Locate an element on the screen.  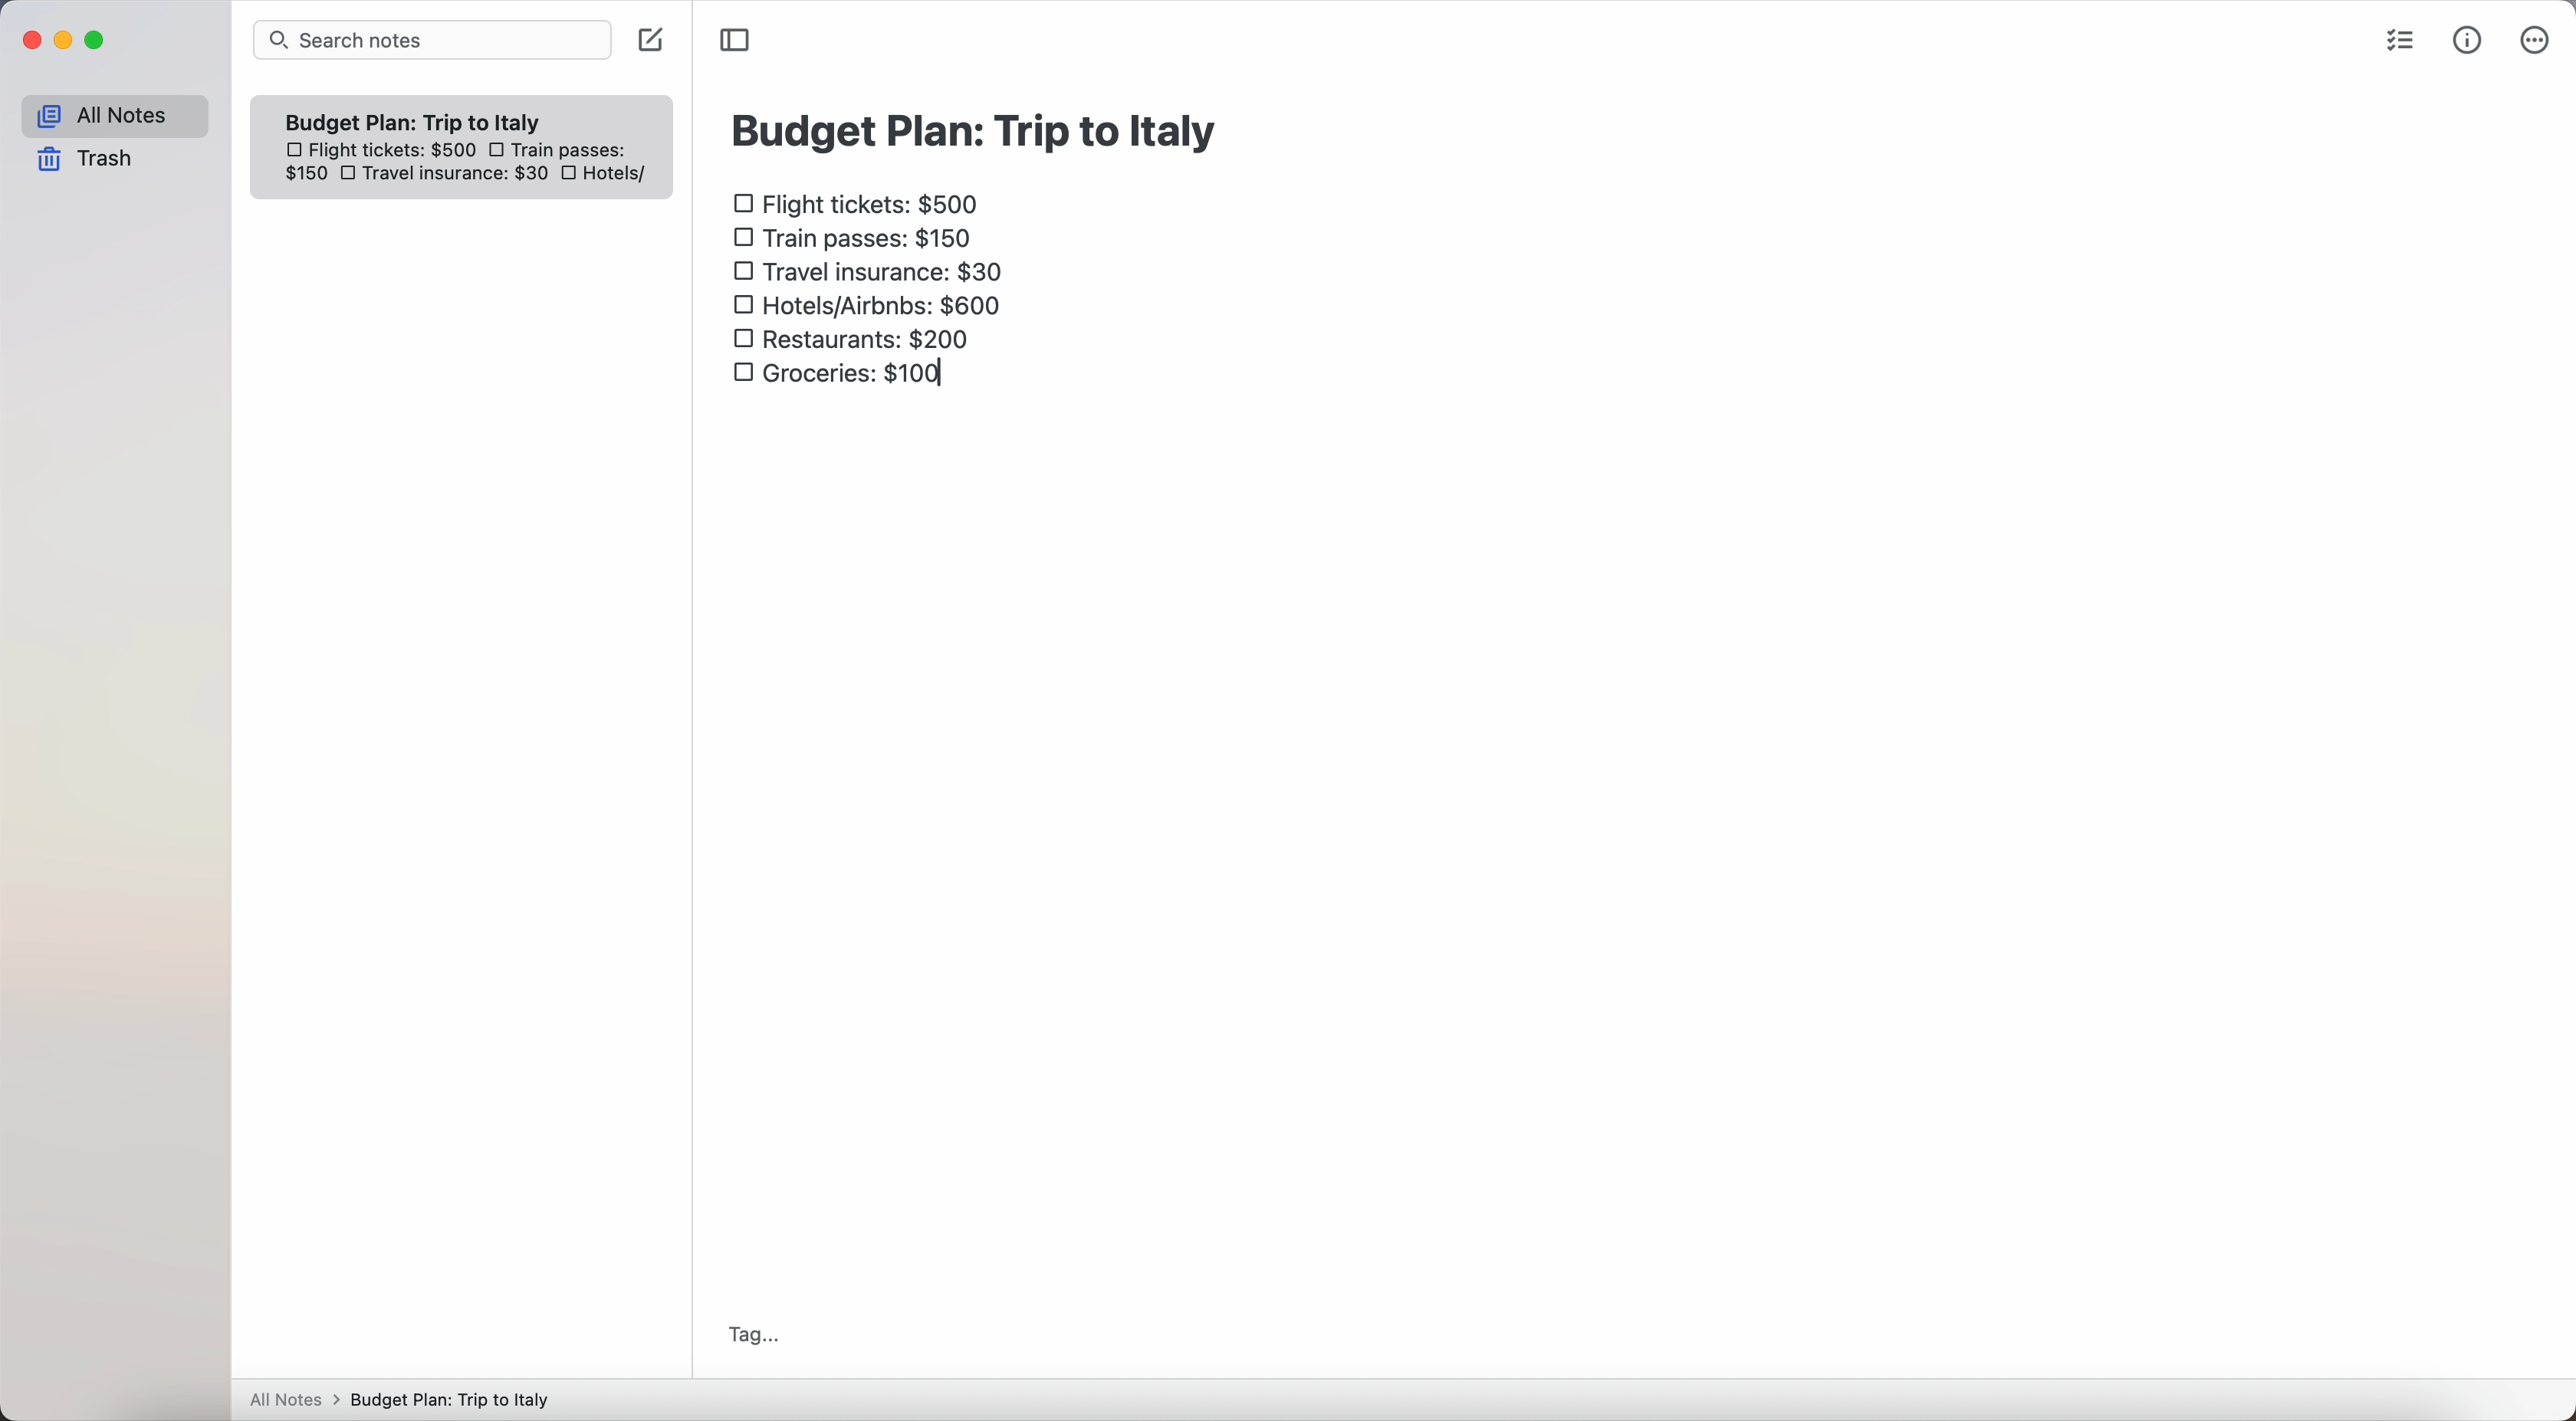
checkbox is located at coordinates (576, 175).